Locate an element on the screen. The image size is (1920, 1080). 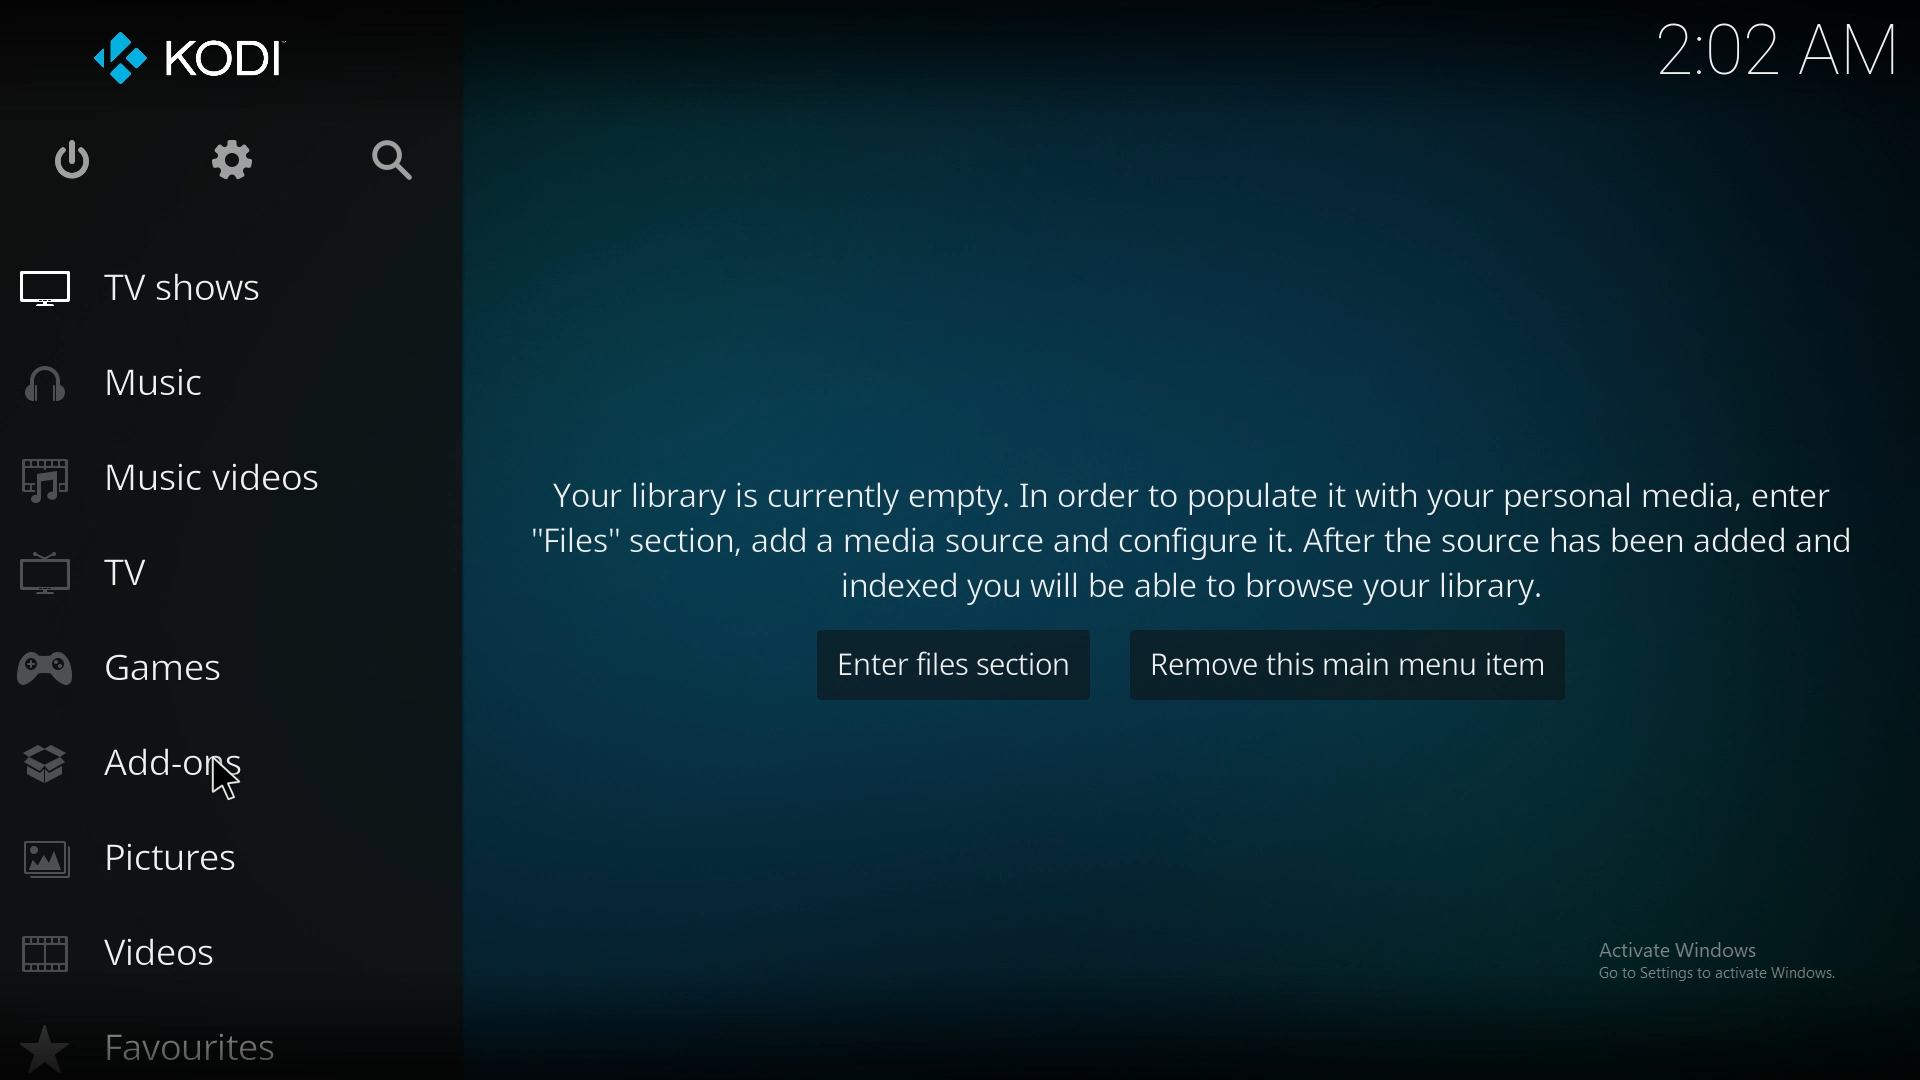
cursor is located at coordinates (231, 785).